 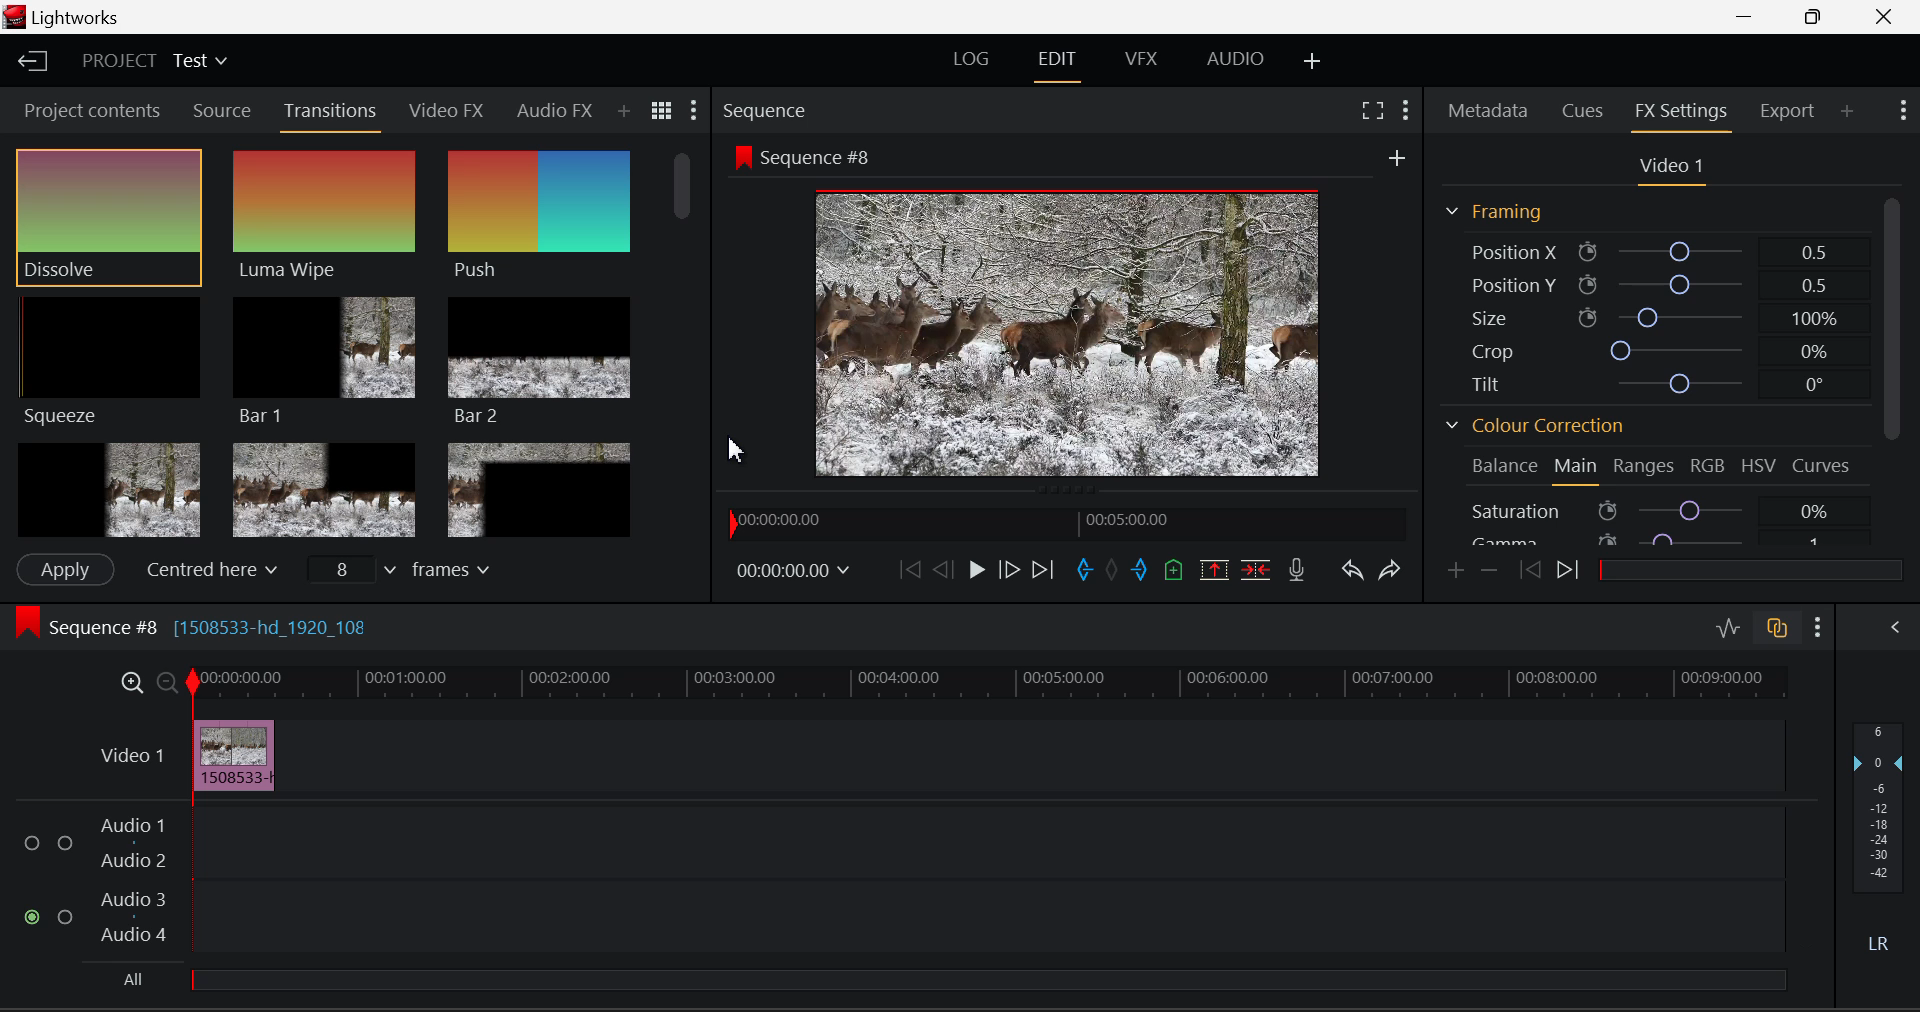 I want to click on Record Voiceover, so click(x=1297, y=570).